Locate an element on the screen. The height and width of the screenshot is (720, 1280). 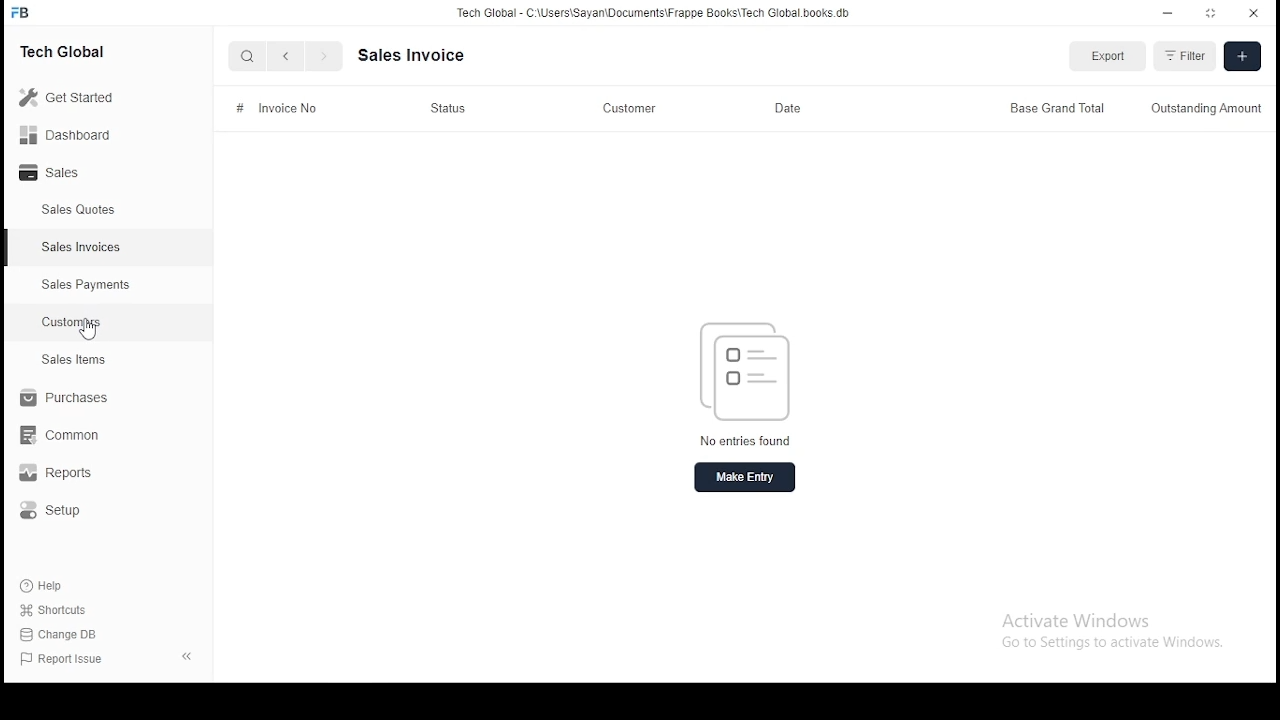
restore is located at coordinates (1211, 12).